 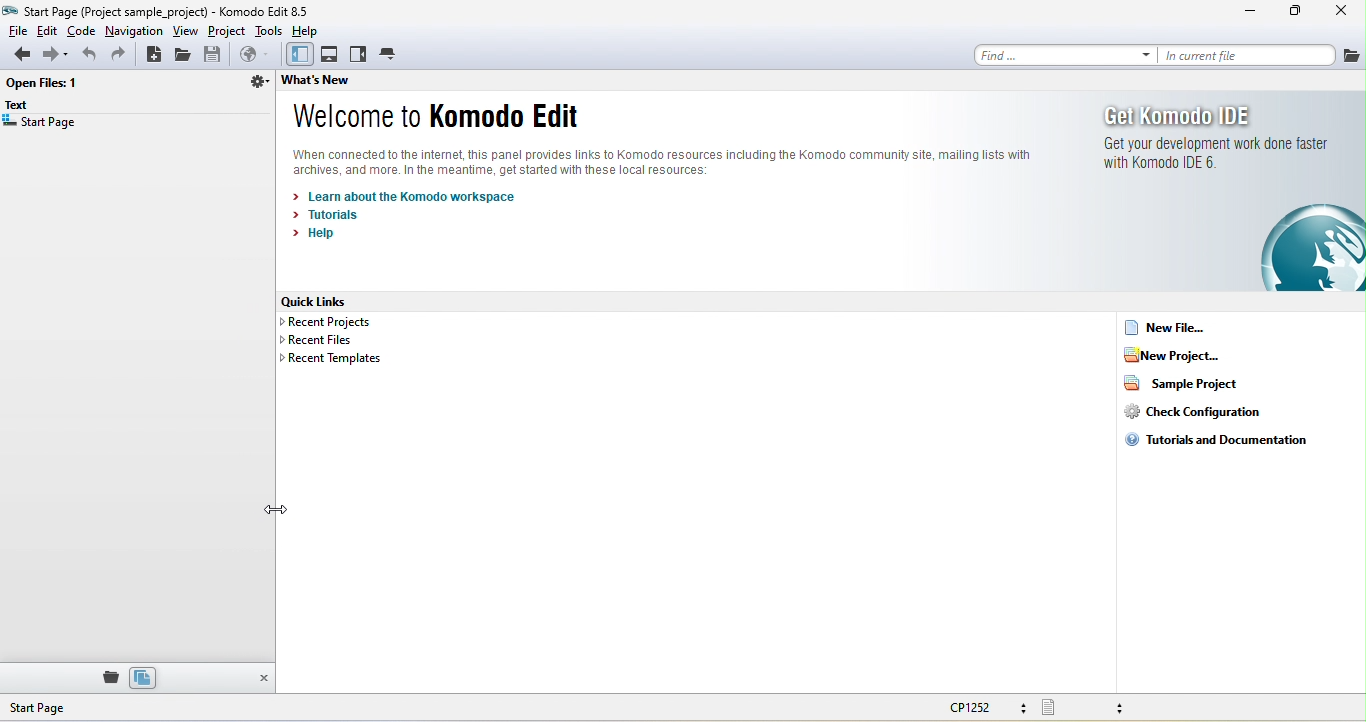 I want to click on view, so click(x=187, y=31).